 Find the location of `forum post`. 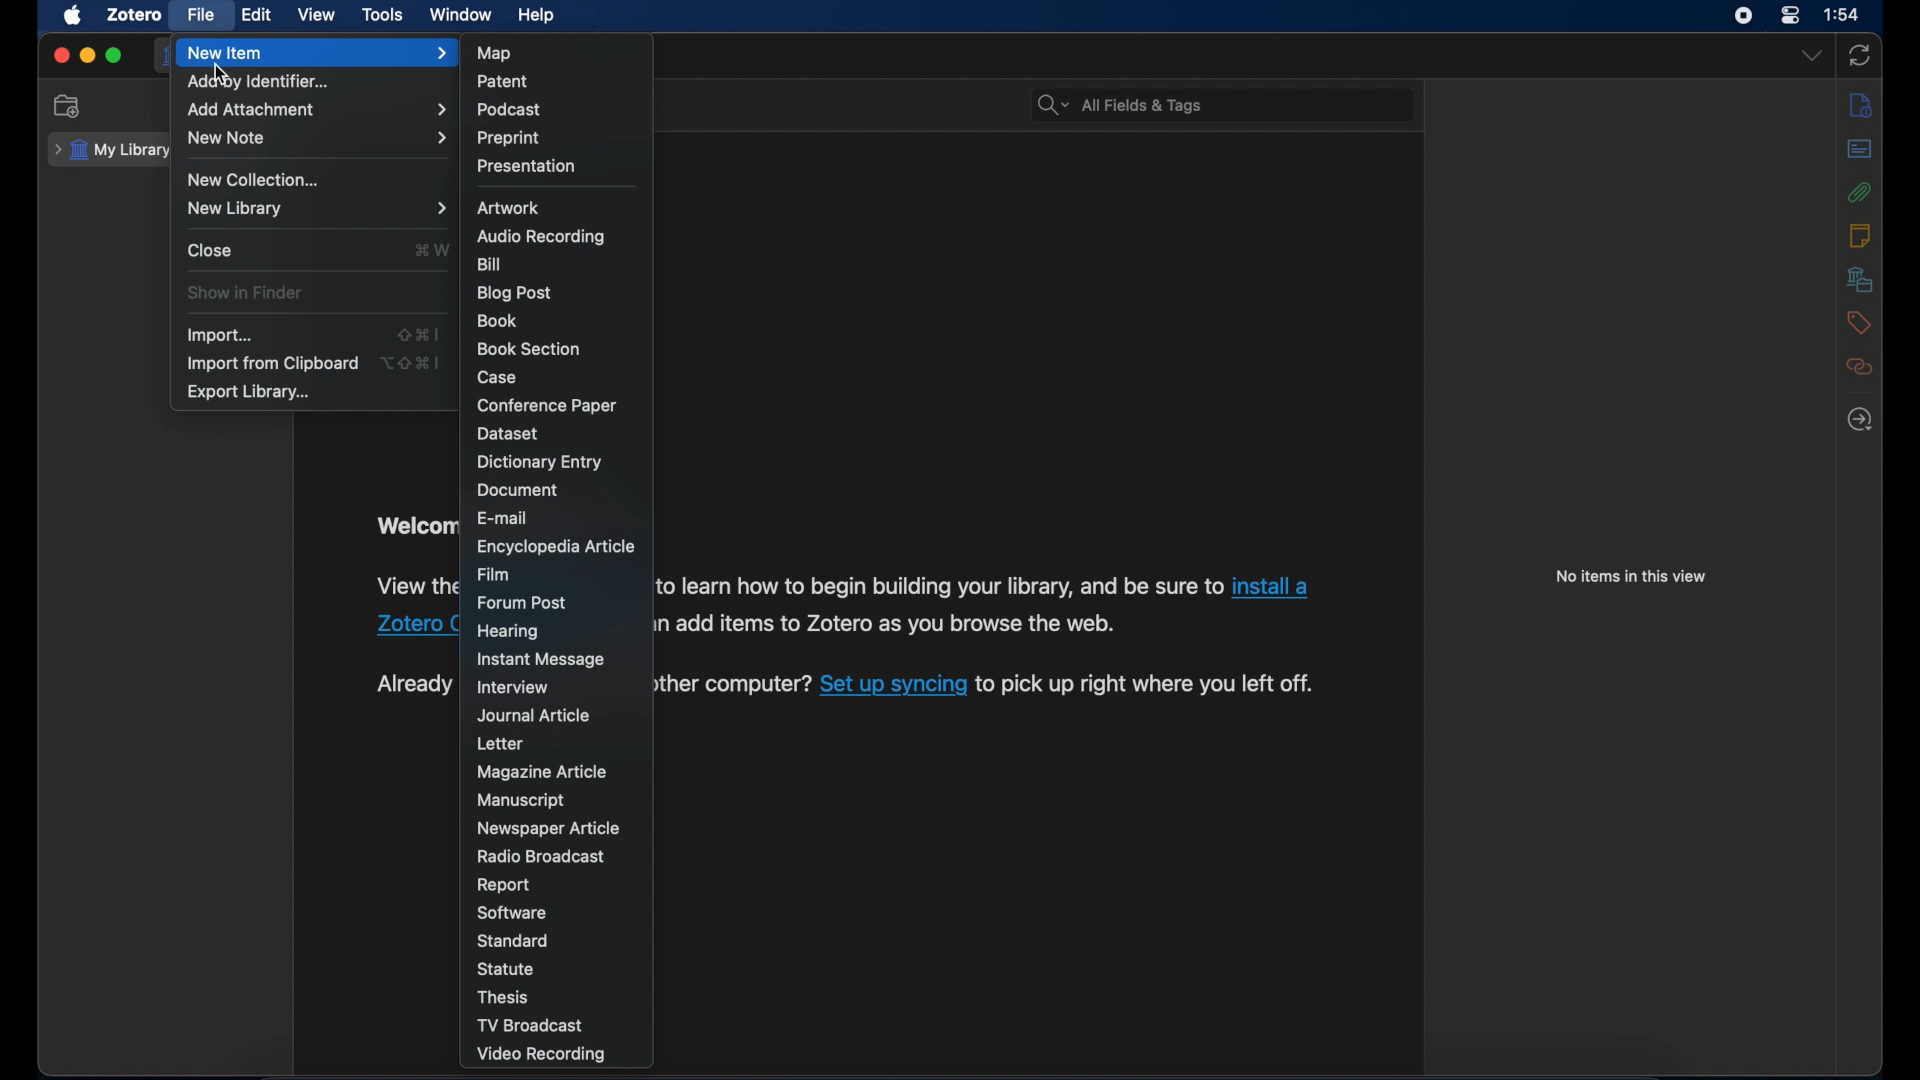

forum post is located at coordinates (521, 603).